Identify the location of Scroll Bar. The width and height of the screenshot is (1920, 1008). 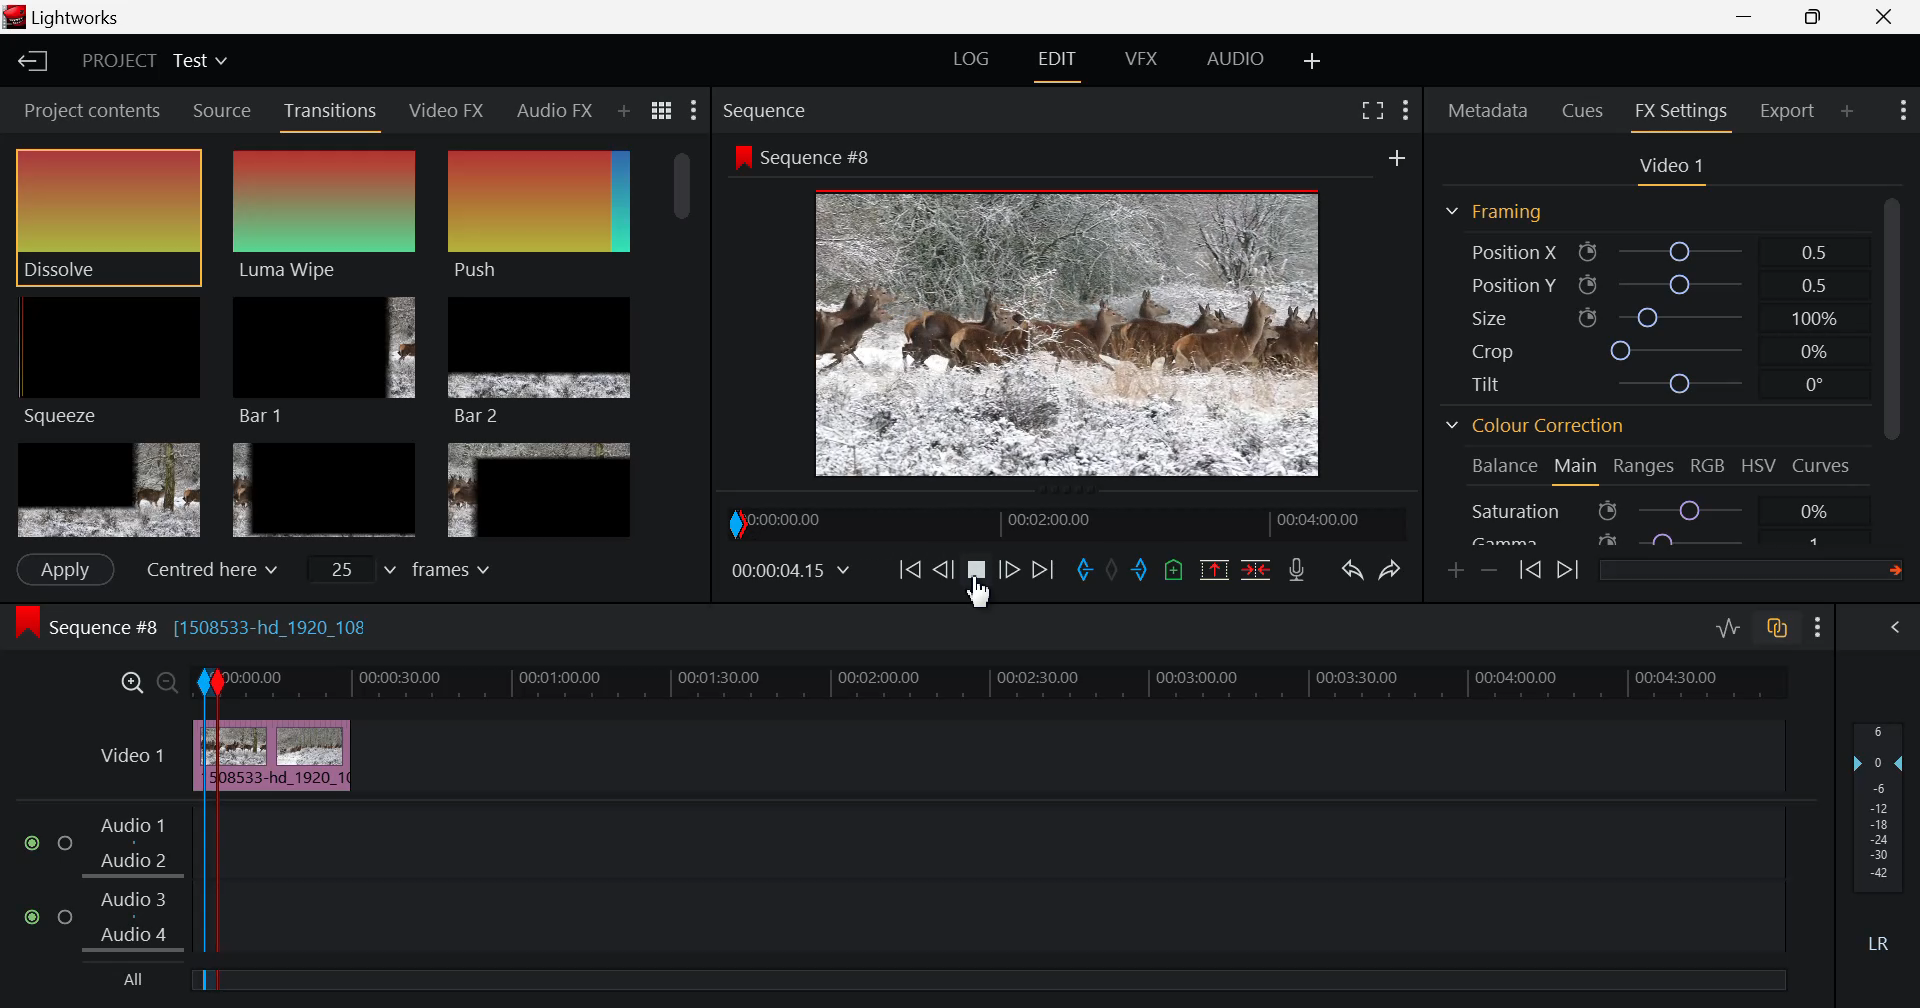
(685, 343).